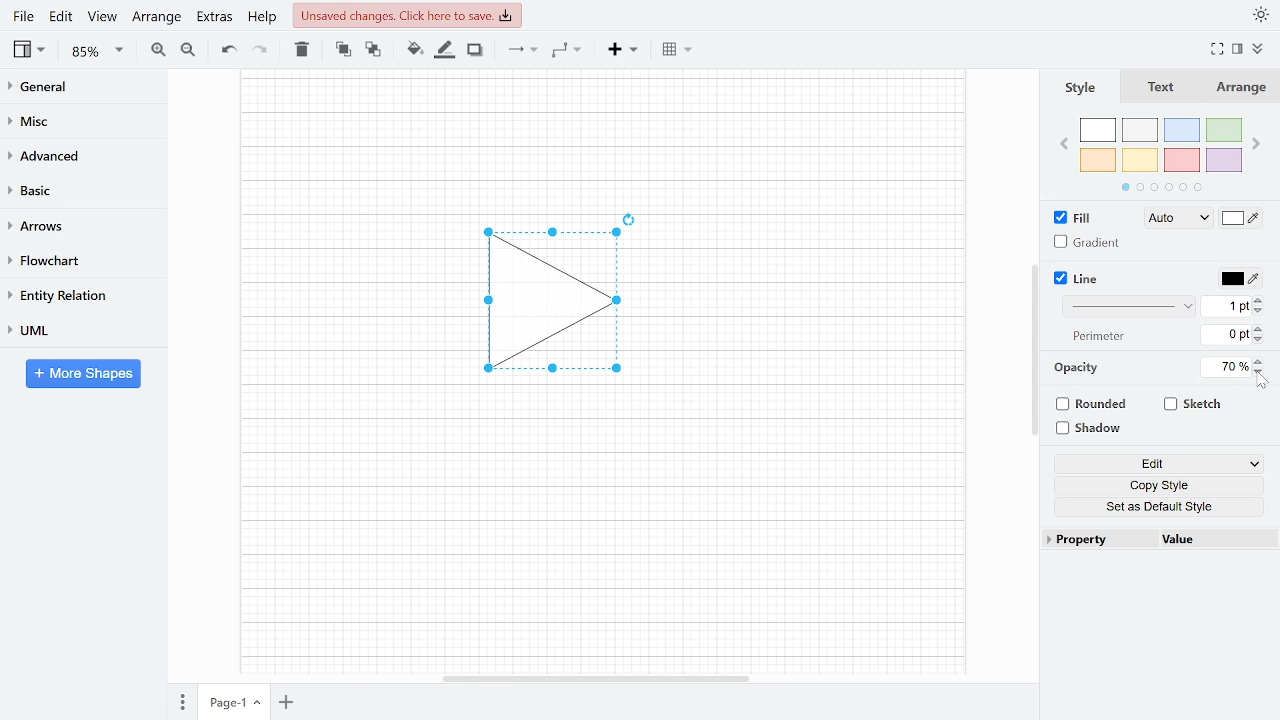  What do you see at coordinates (300, 49) in the screenshot?
I see `Delete` at bounding box center [300, 49].